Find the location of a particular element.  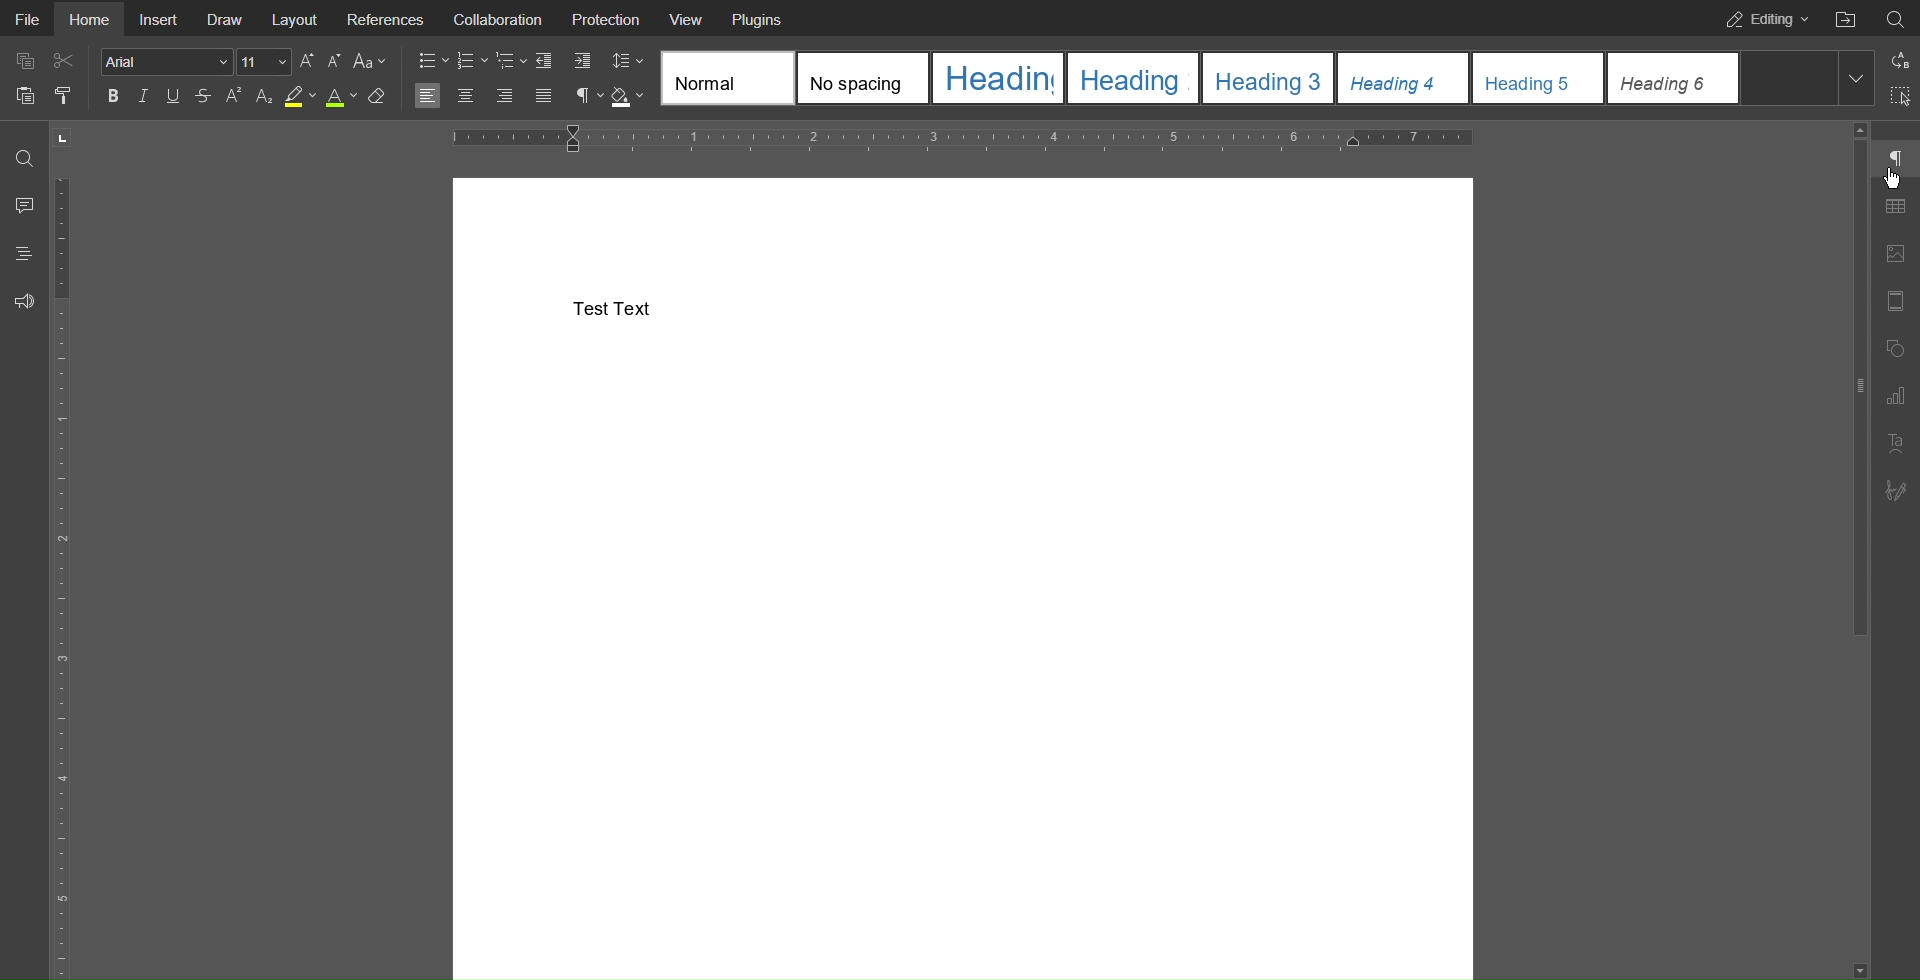

Table Settings is located at coordinates (1895, 208).